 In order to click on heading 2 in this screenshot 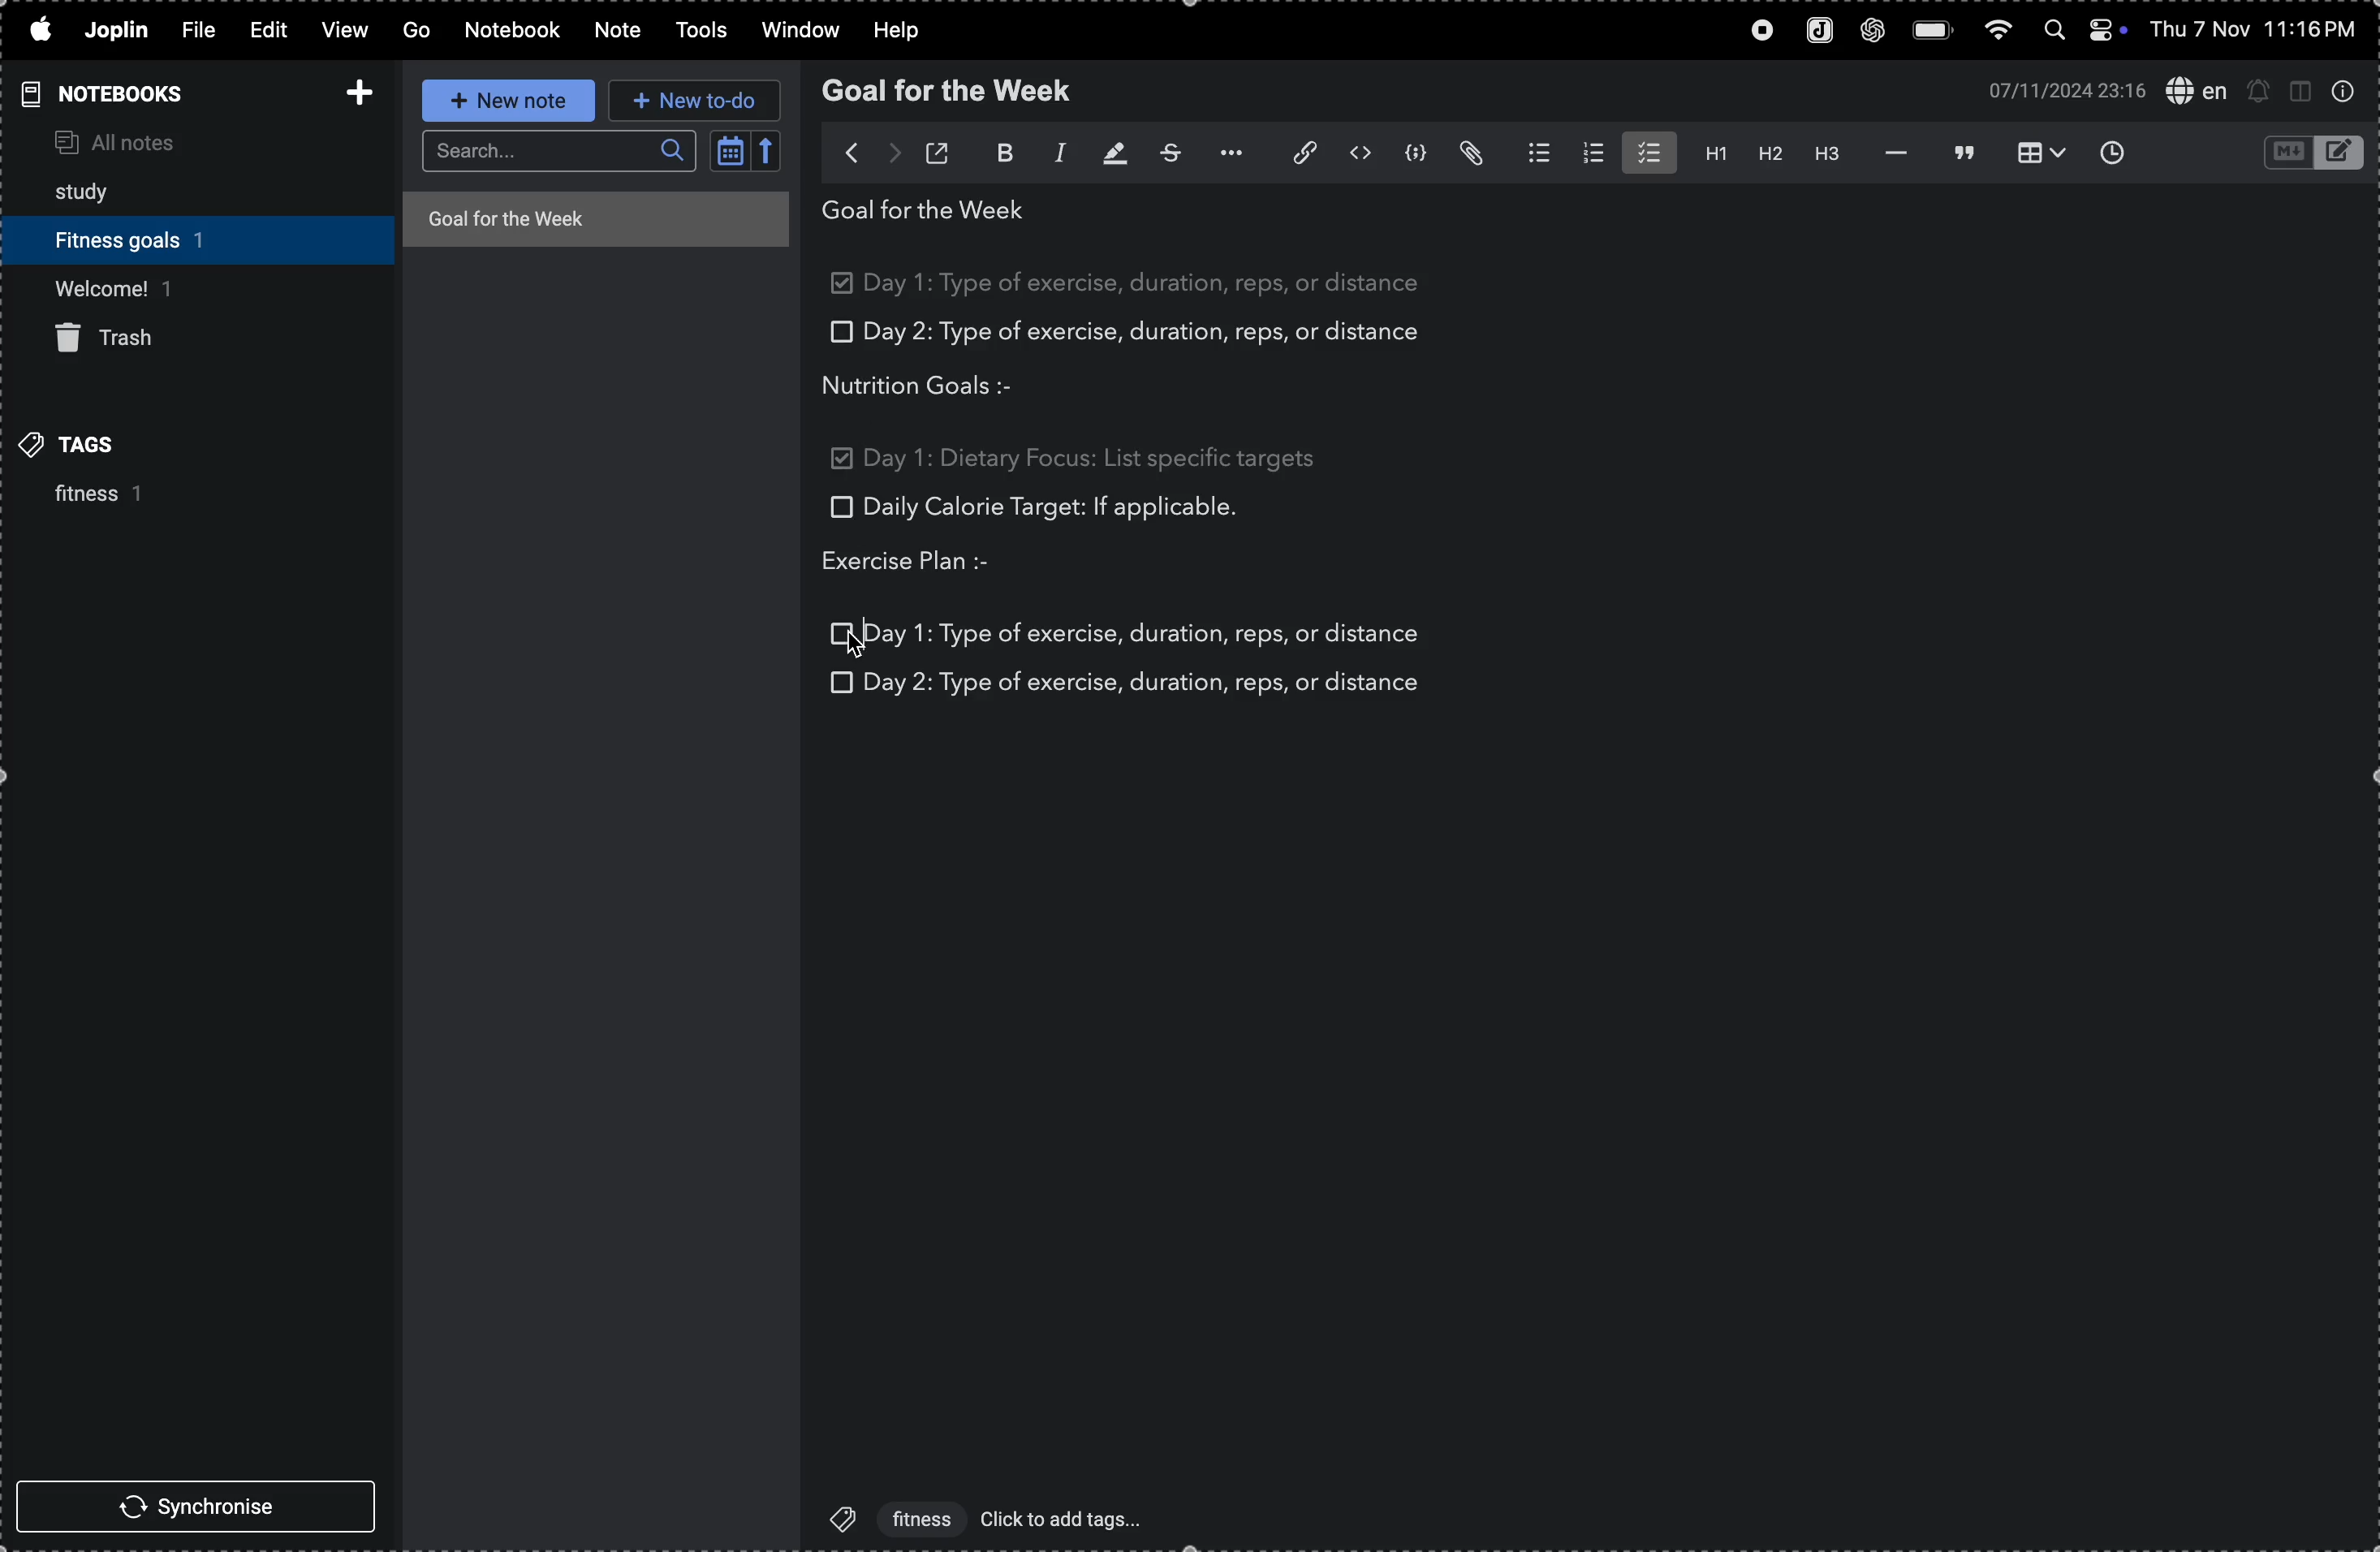, I will do `click(1765, 153)`.